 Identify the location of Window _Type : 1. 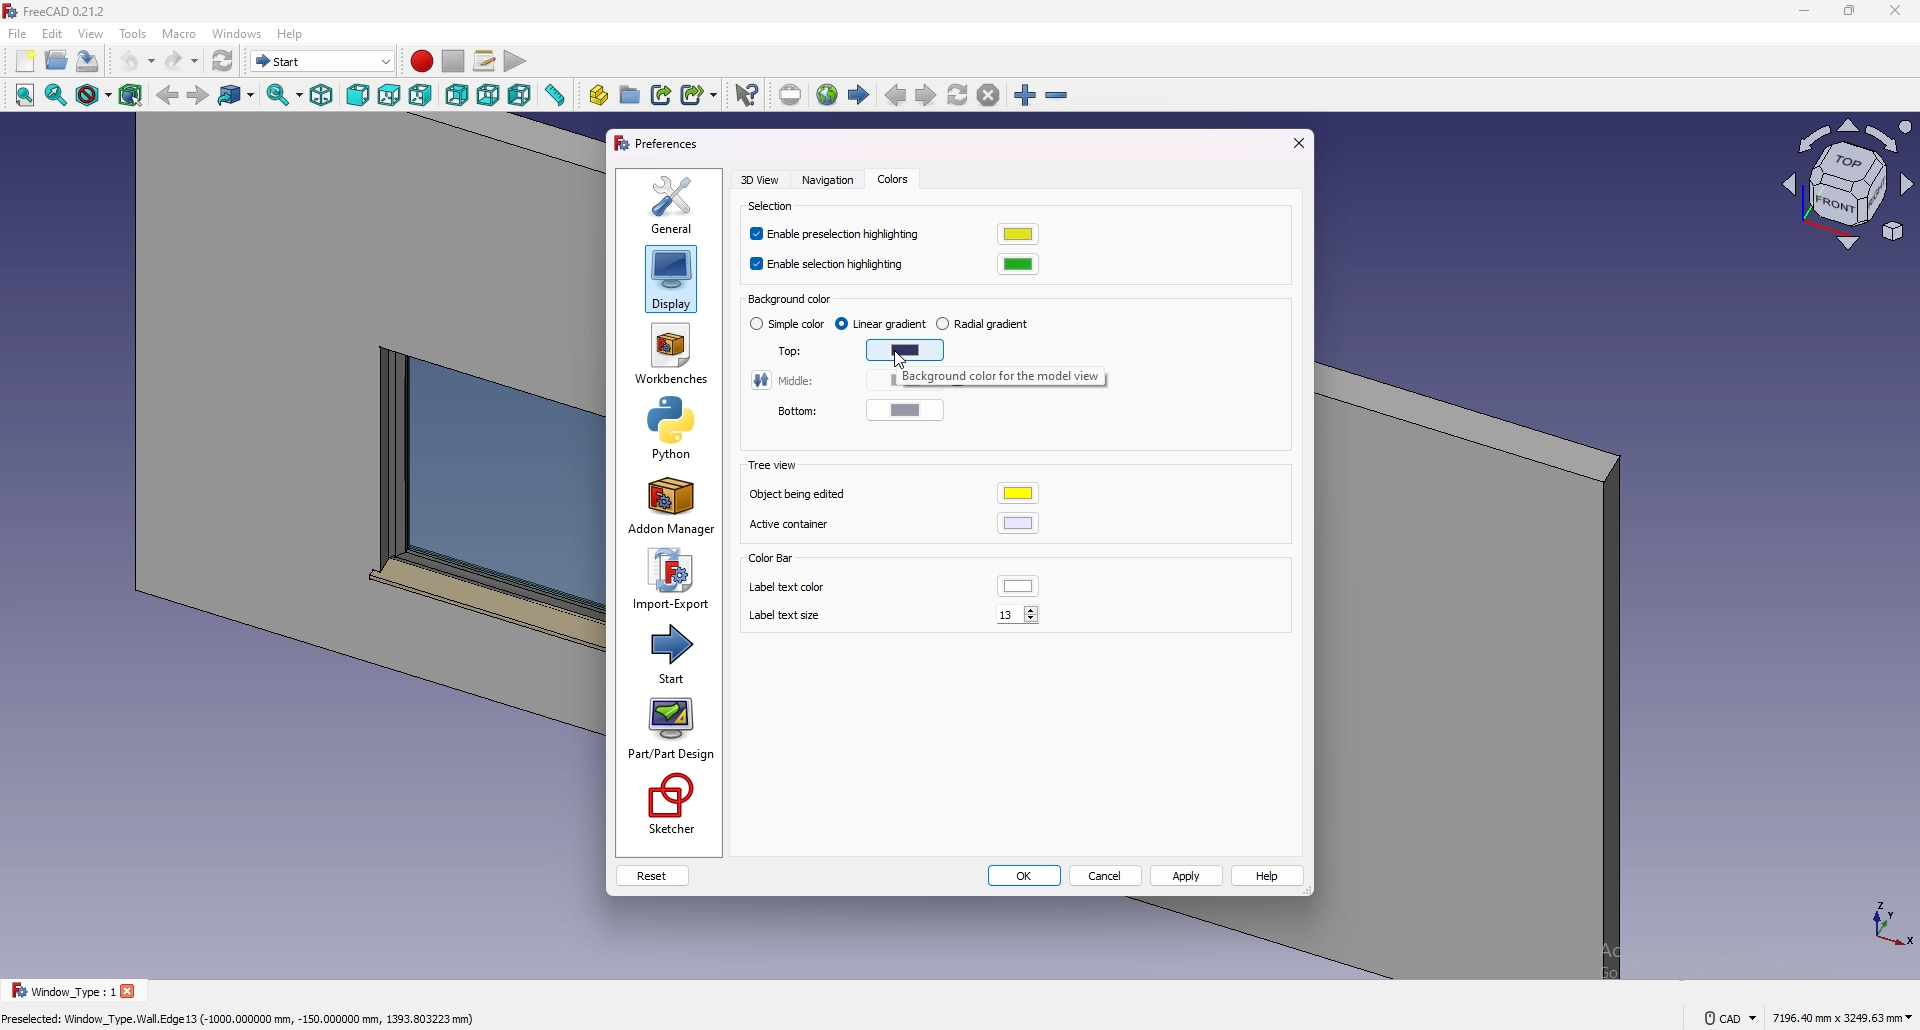
(60, 991).